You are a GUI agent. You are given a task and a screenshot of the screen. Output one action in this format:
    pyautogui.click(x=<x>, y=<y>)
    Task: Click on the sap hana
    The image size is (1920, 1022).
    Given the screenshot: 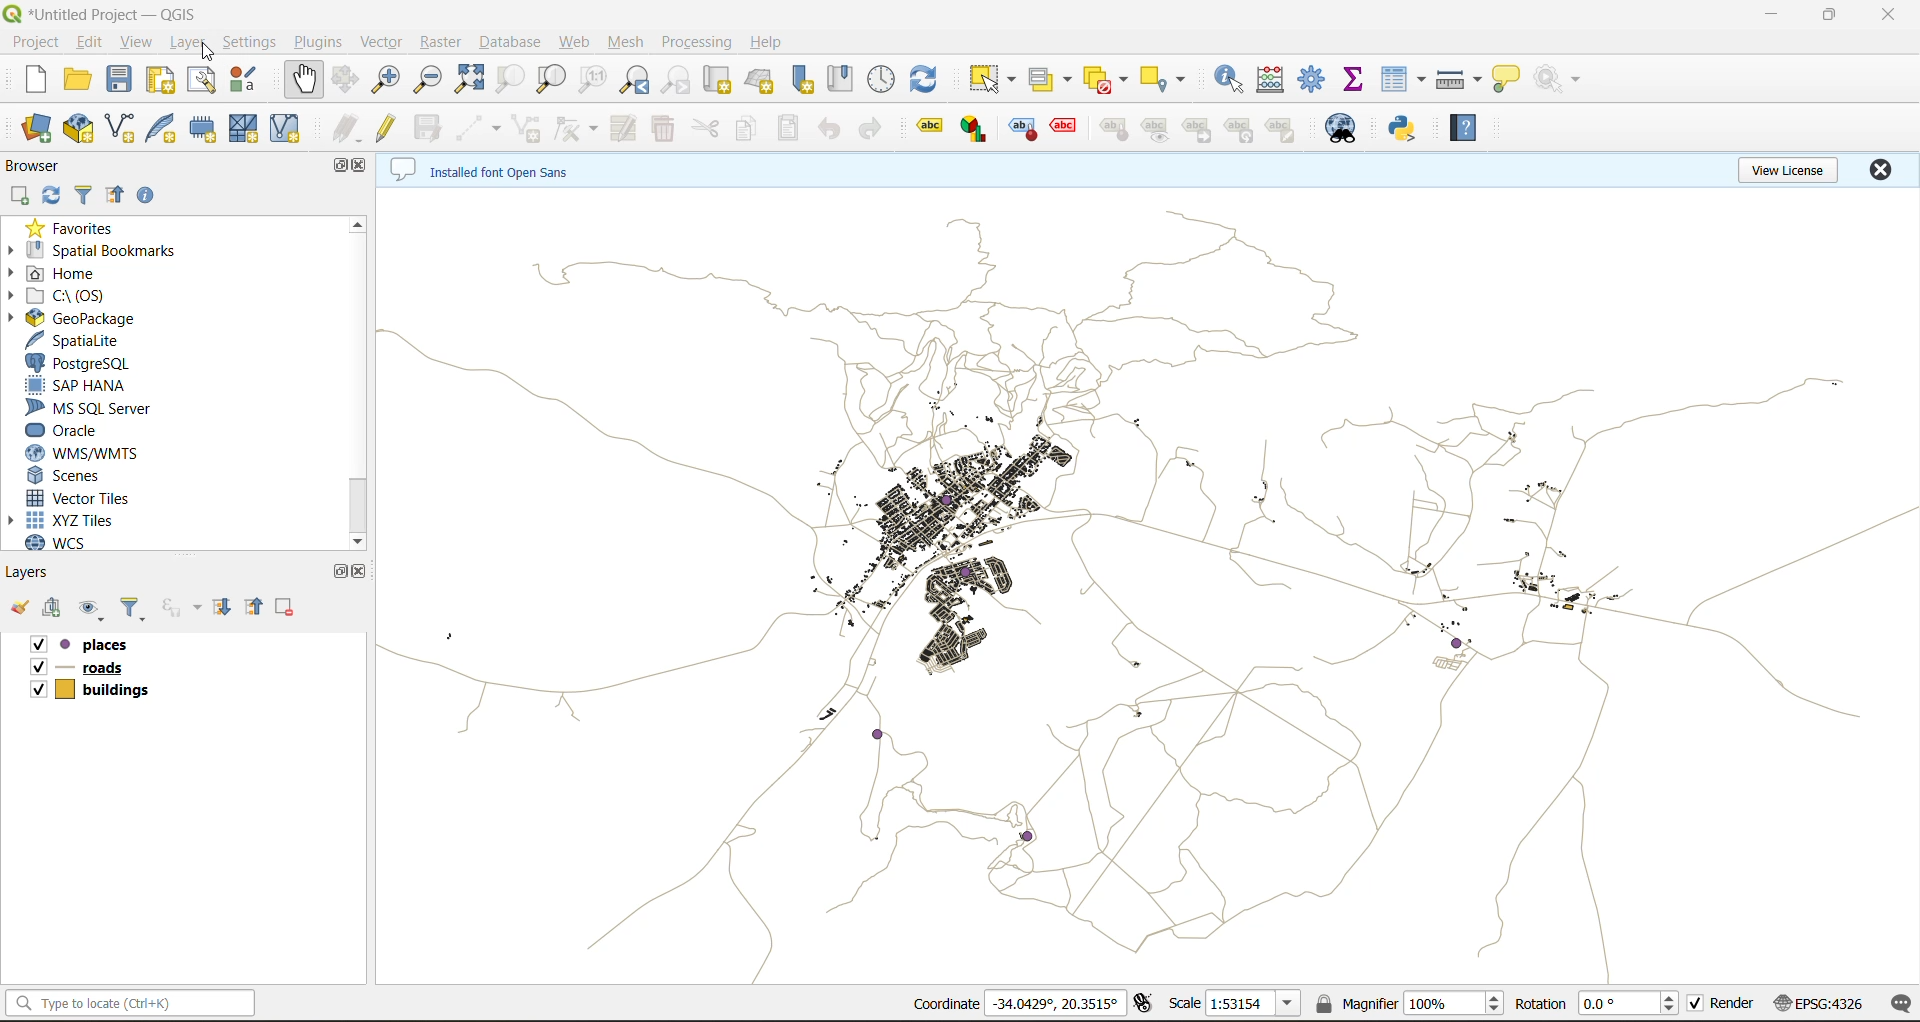 What is the action you would take?
    pyautogui.click(x=97, y=385)
    